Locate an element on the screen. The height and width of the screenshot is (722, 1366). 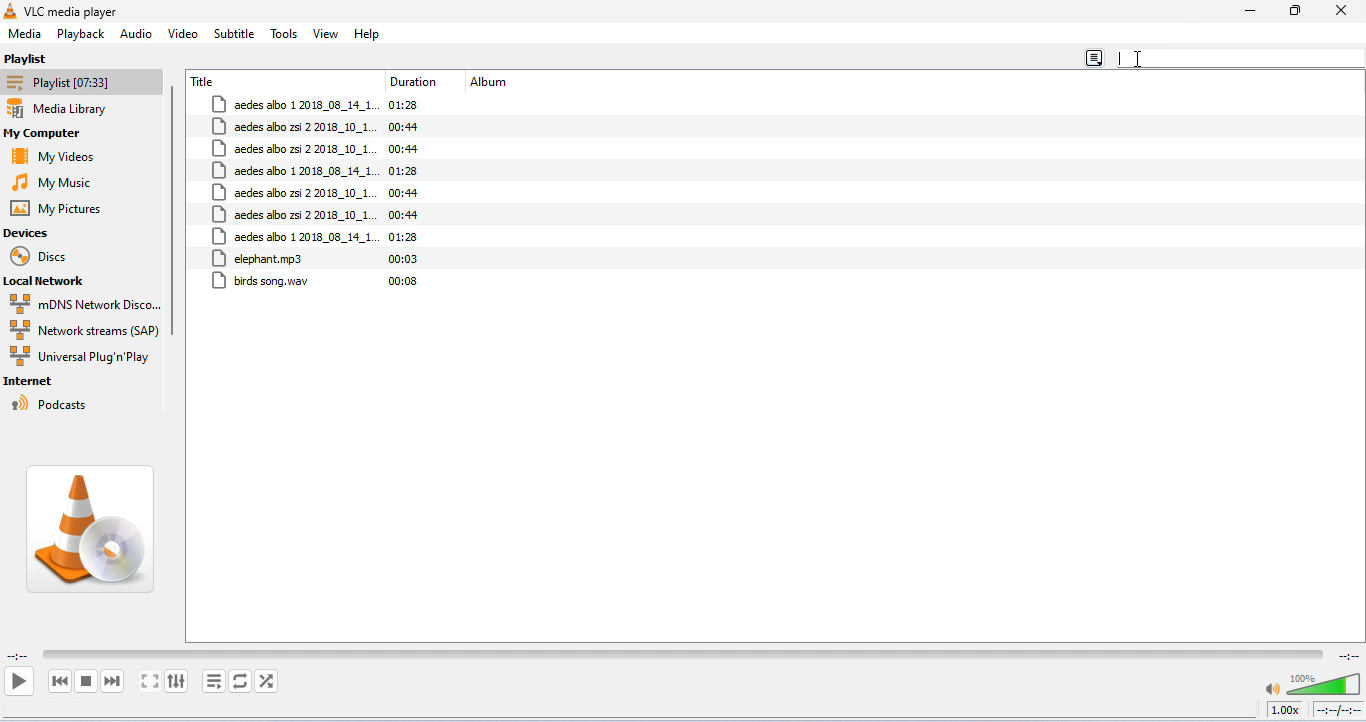
00:08 is located at coordinates (403, 281).